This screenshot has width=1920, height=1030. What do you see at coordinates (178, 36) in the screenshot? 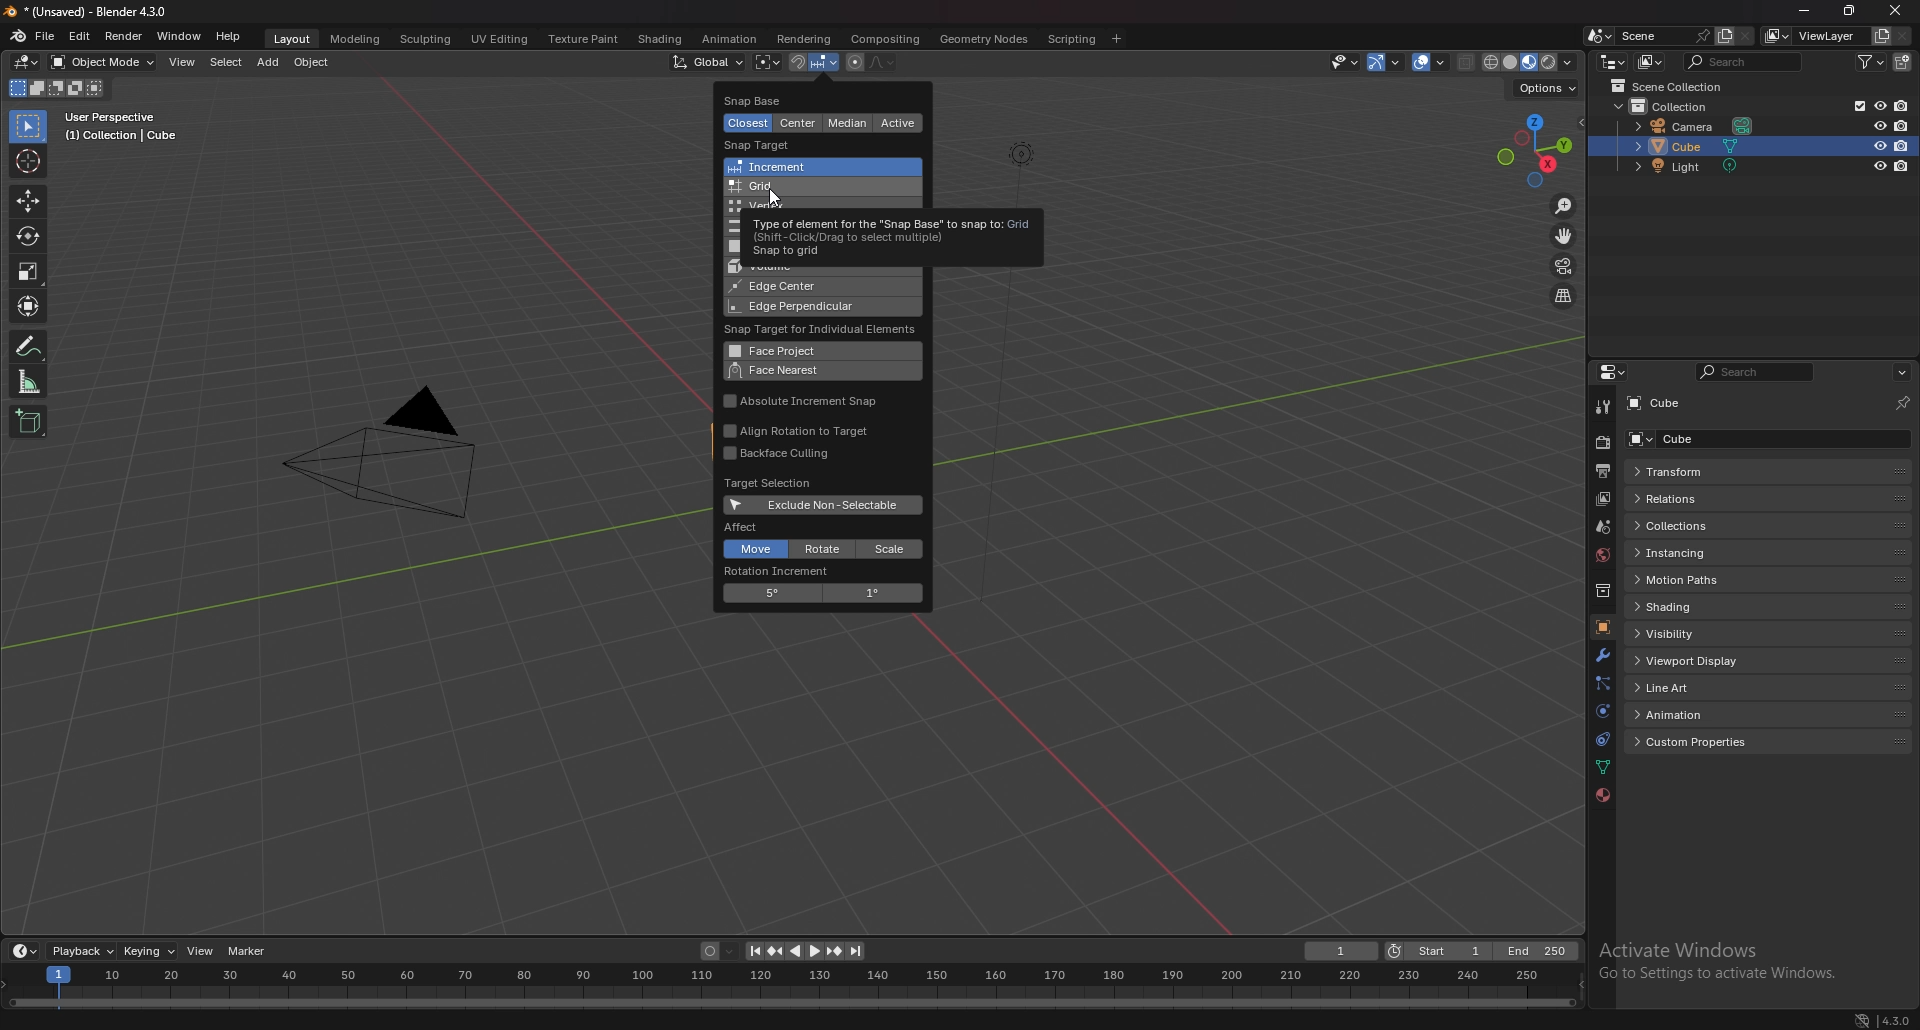
I see `window` at bounding box center [178, 36].